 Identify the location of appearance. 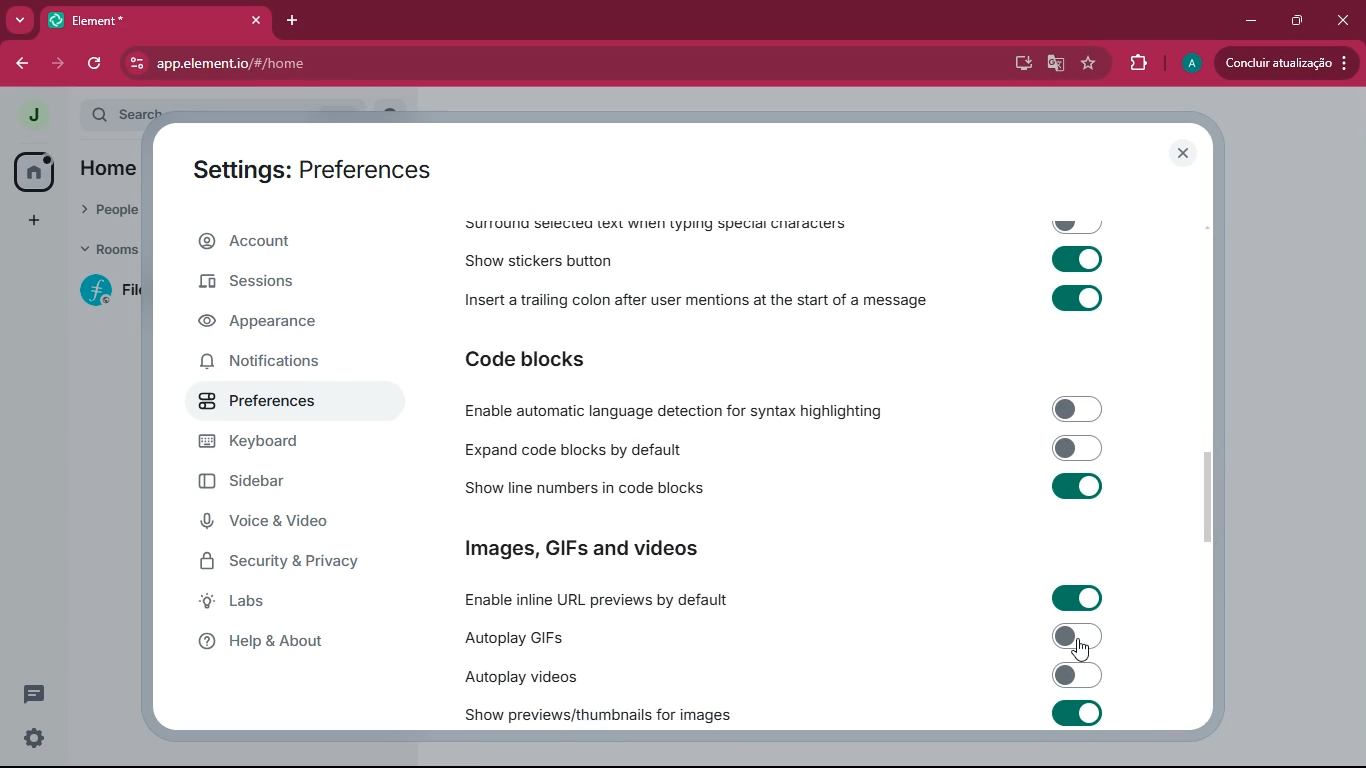
(271, 325).